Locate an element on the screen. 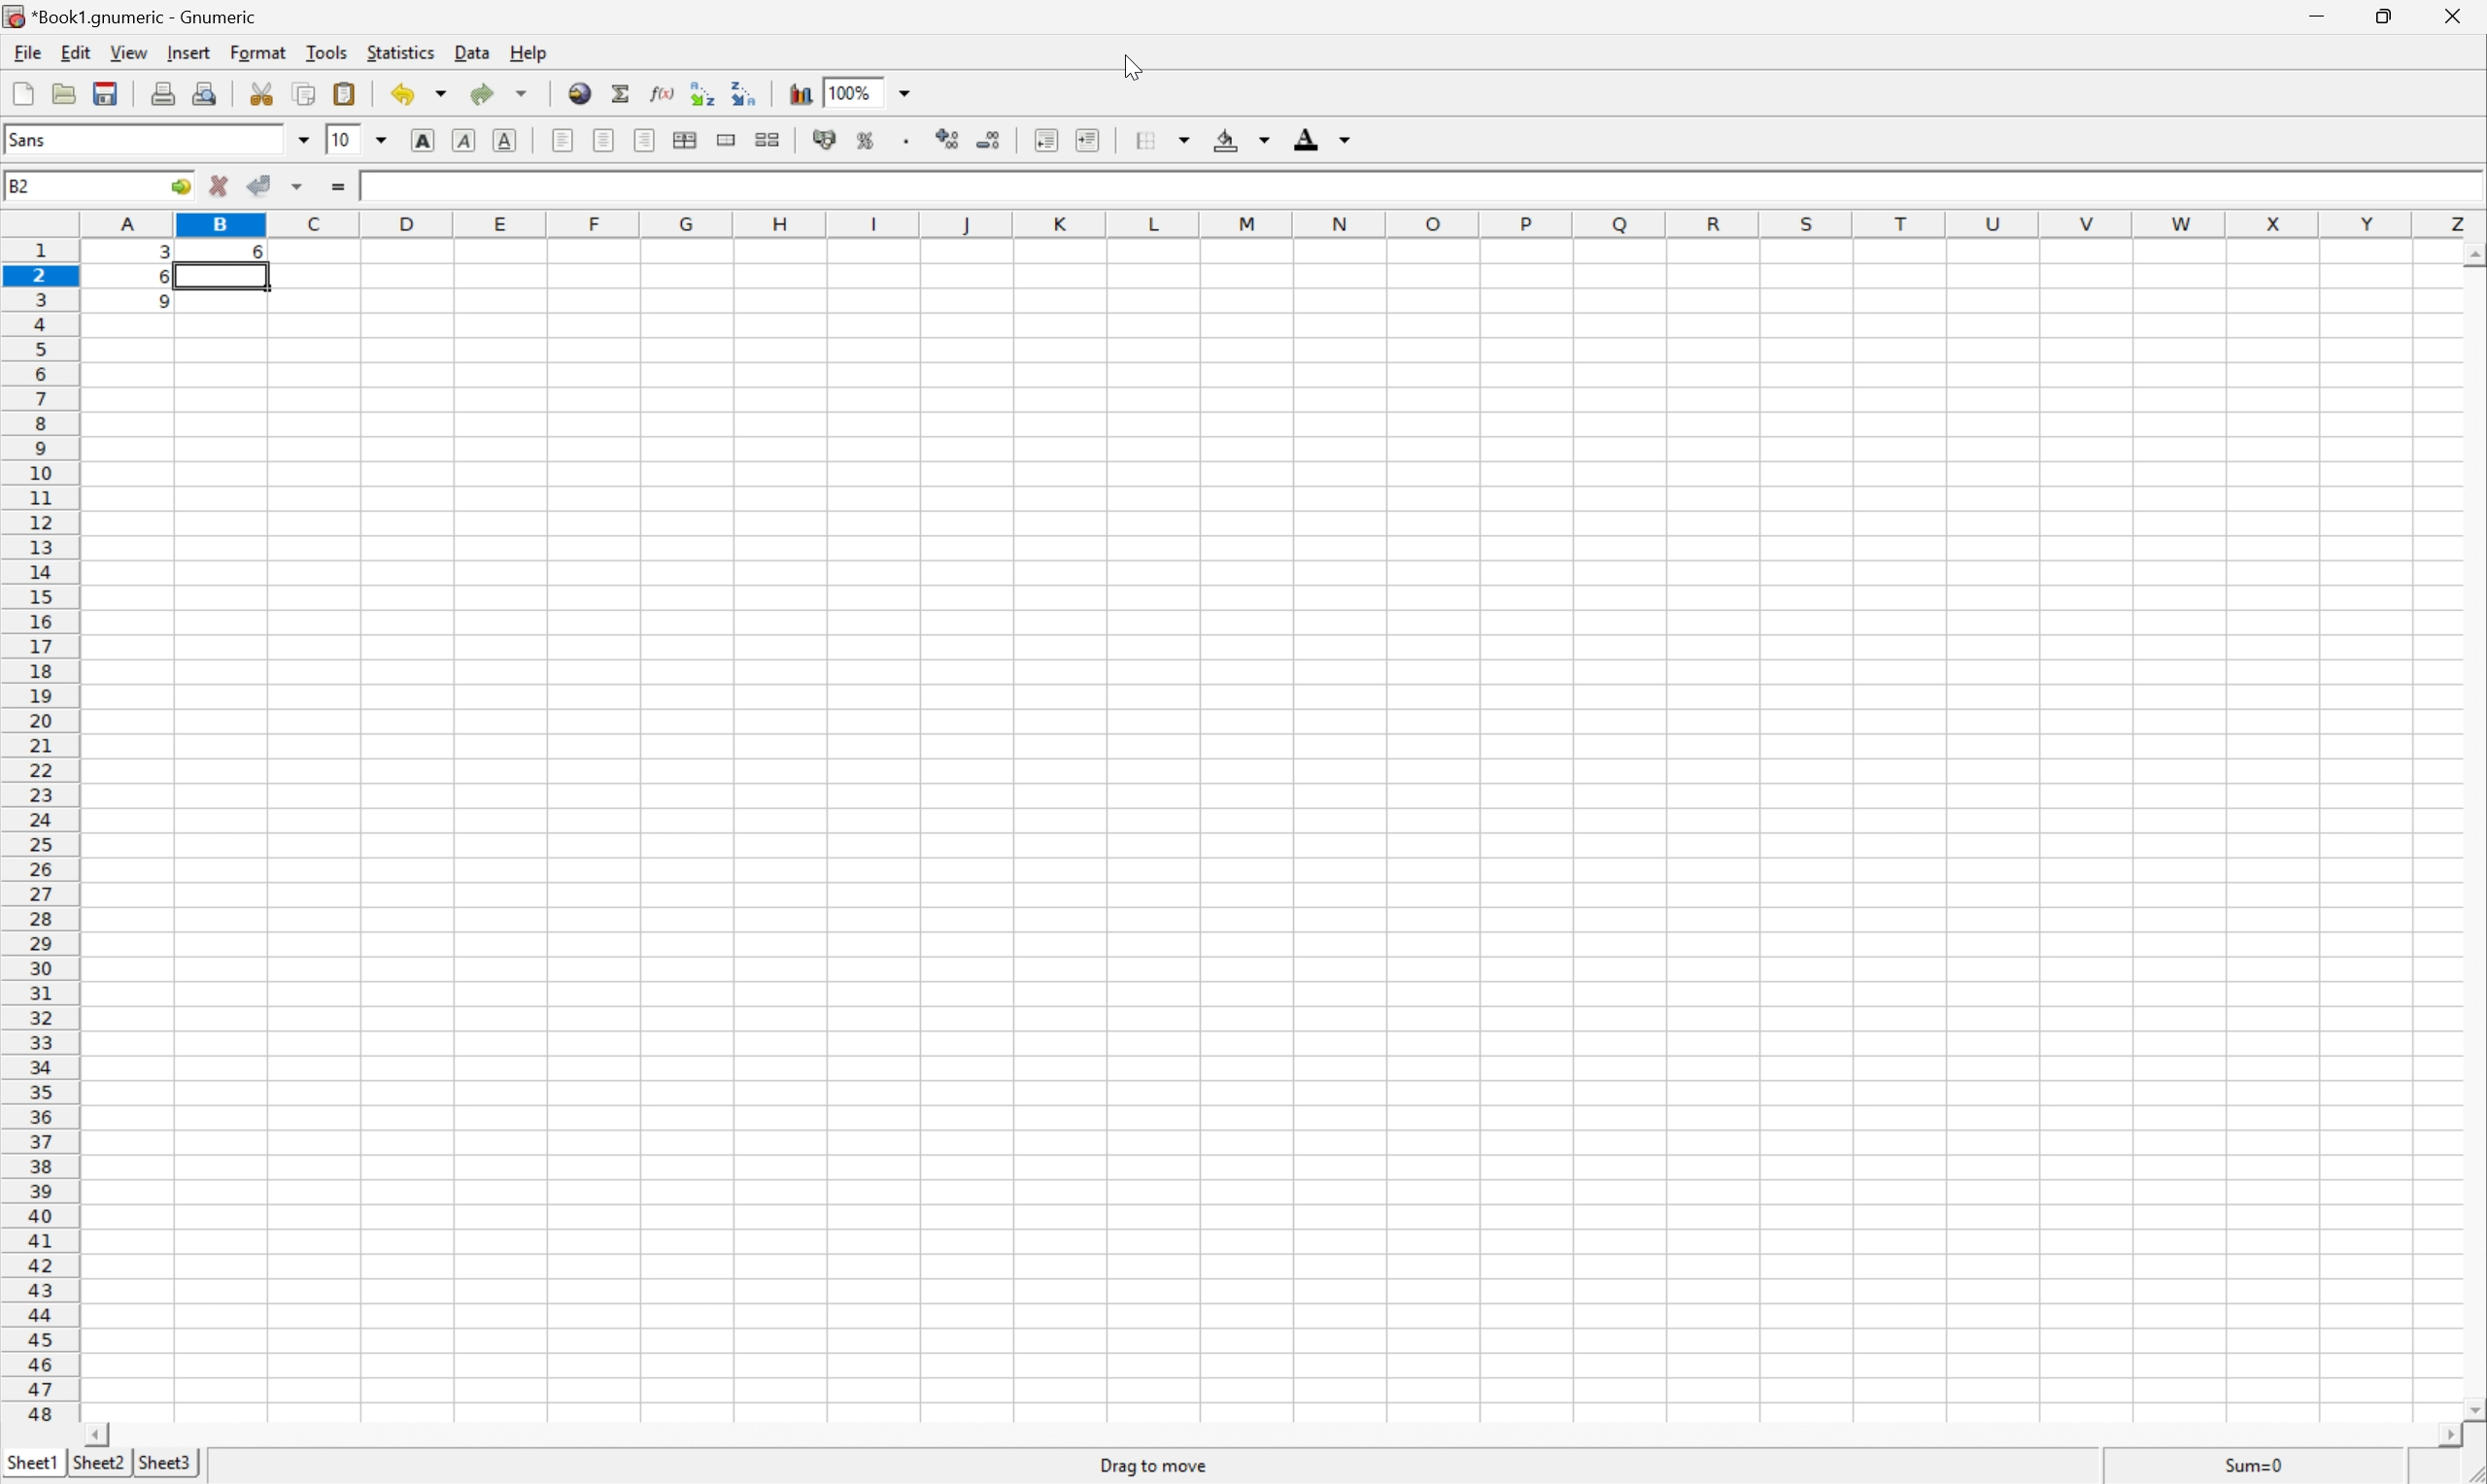  100% is located at coordinates (857, 91).